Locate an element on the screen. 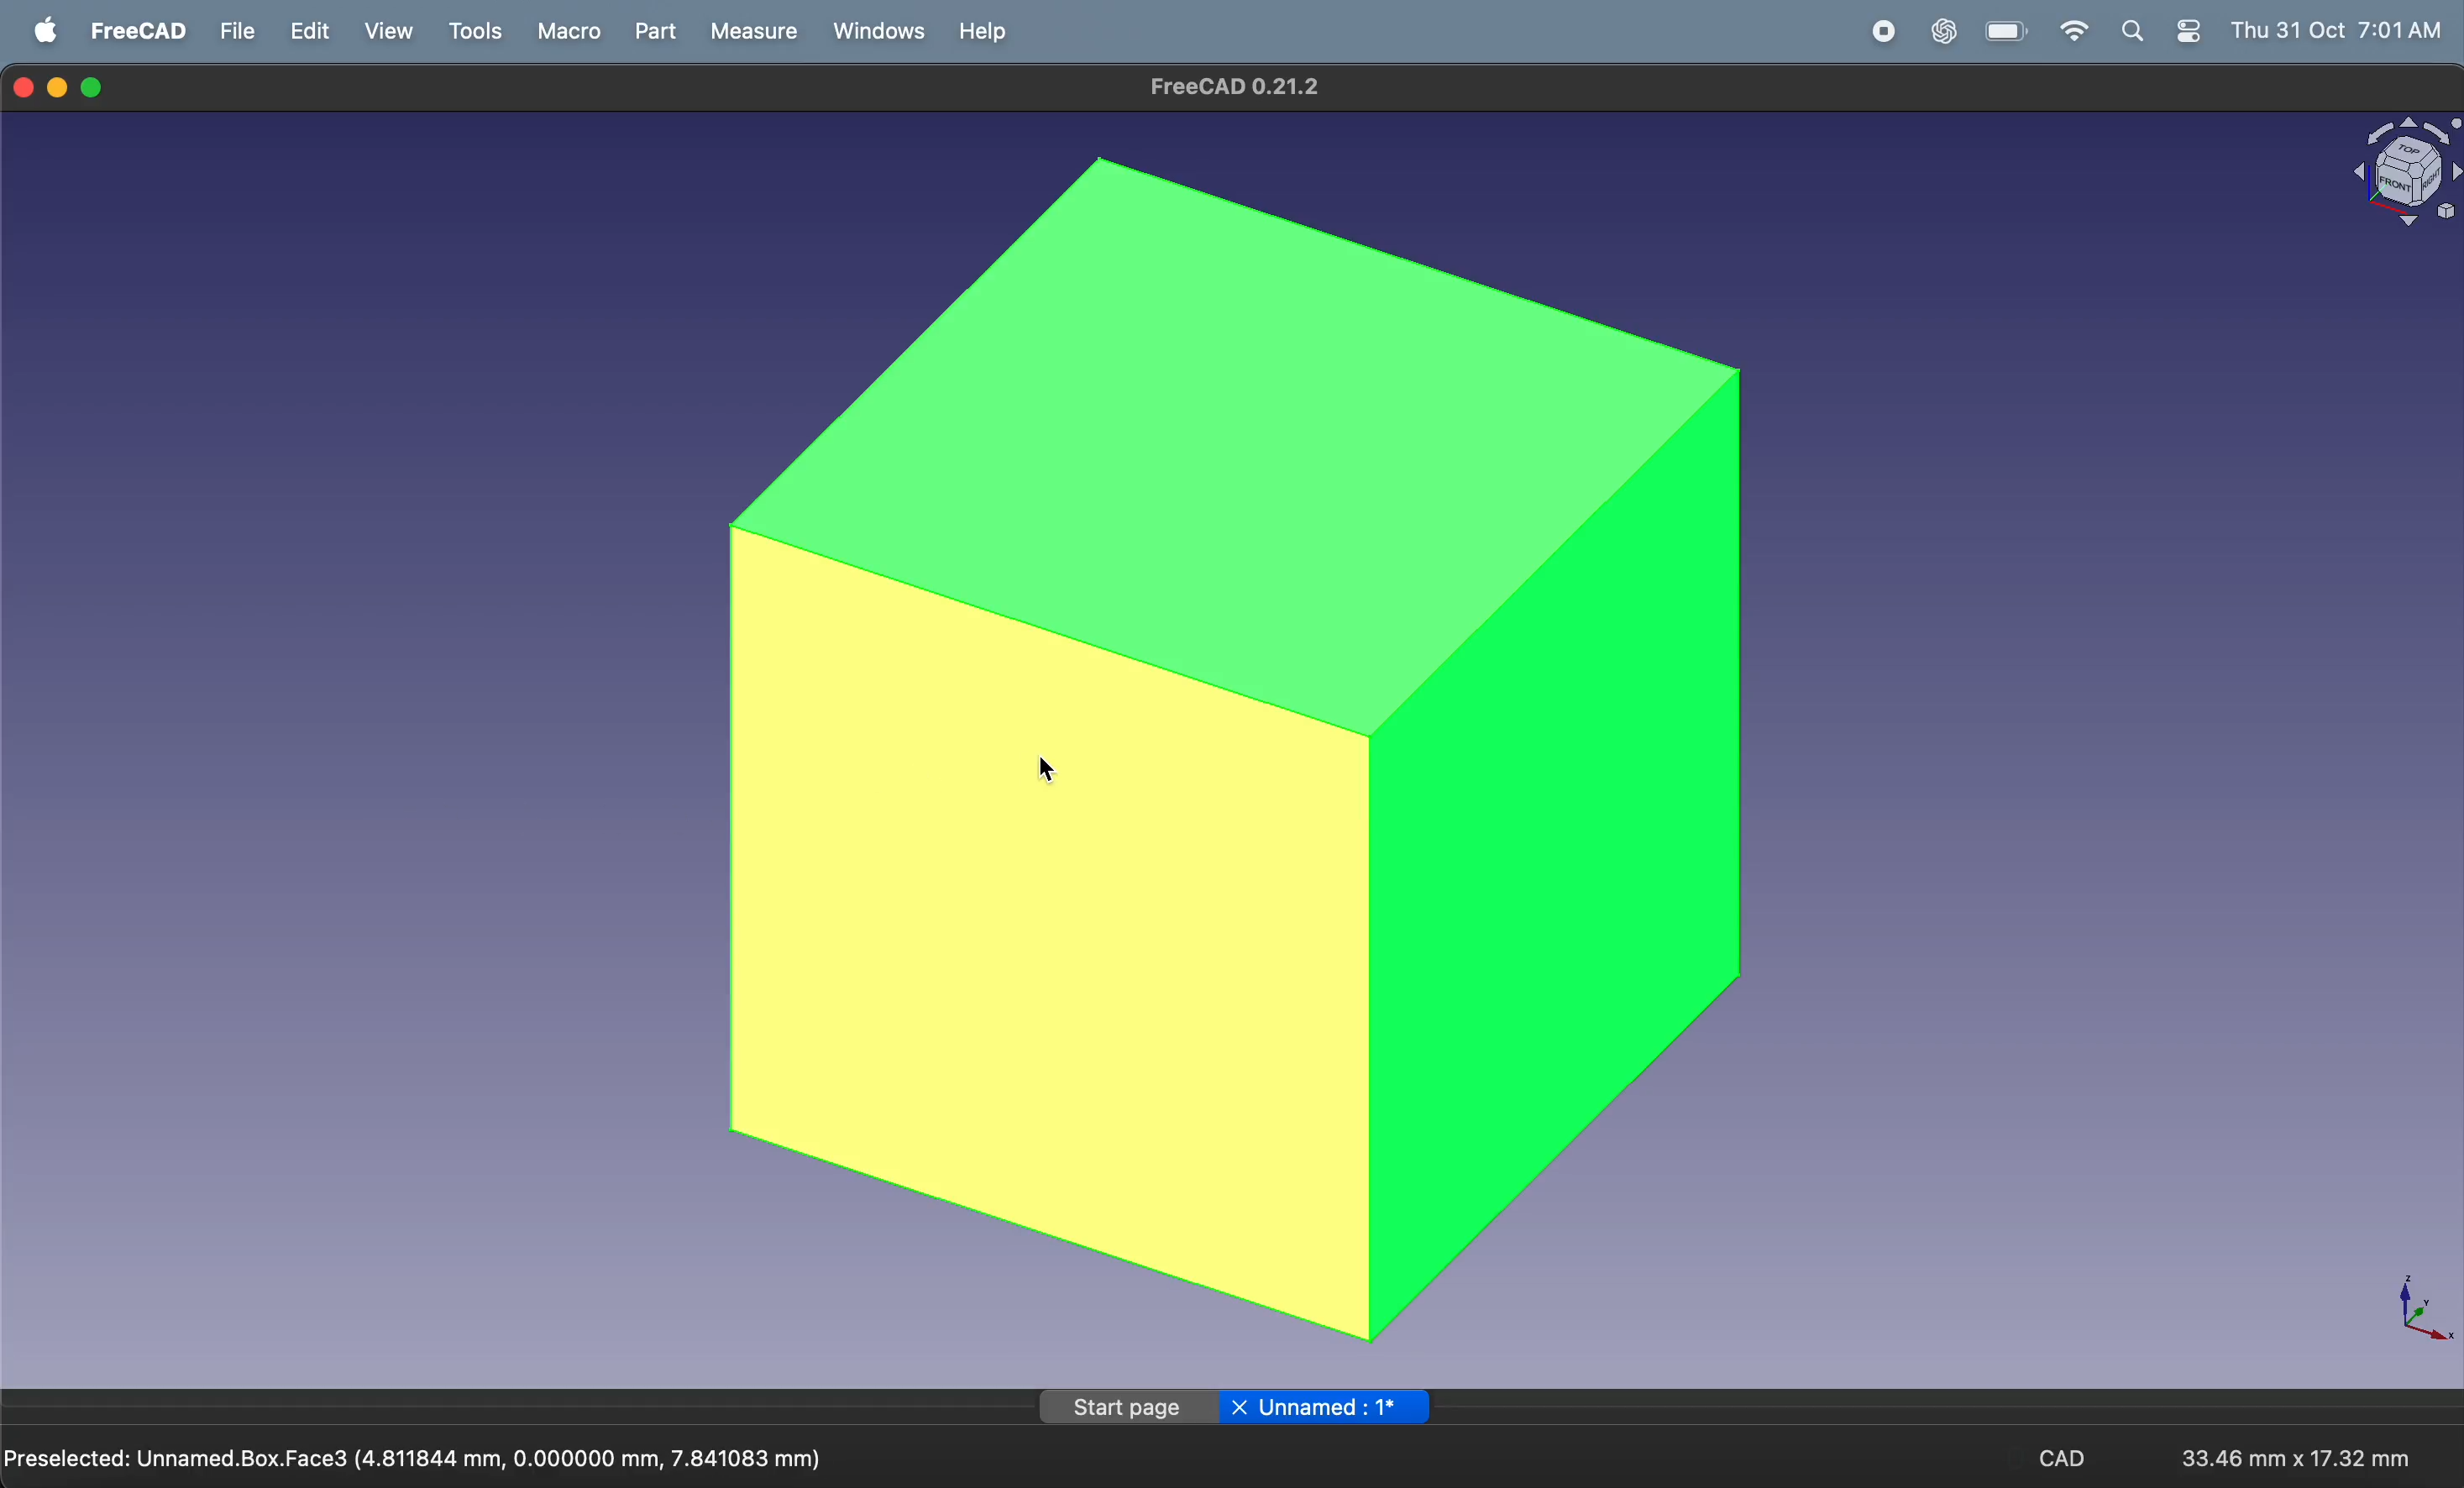 The image size is (2464, 1488). preselected unamed is located at coordinates (422, 1455).